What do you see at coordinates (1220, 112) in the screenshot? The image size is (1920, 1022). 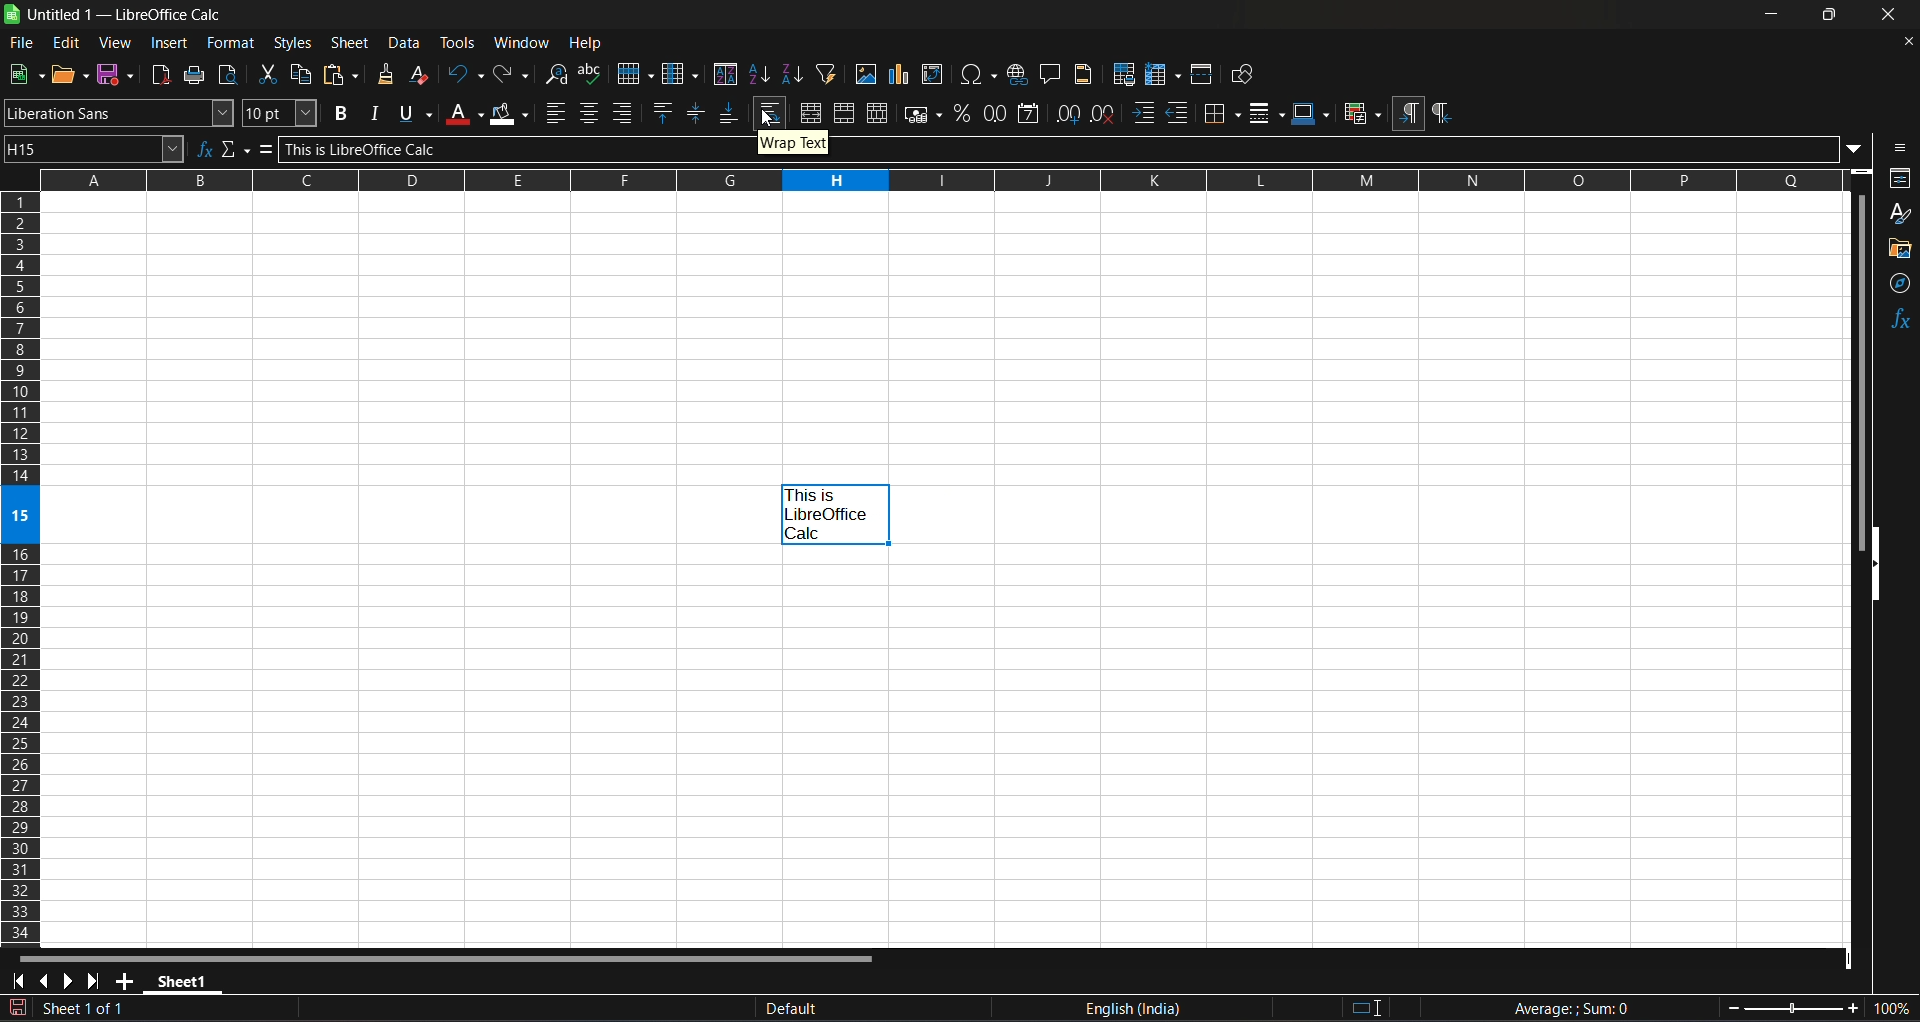 I see `borders` at bounding box center [1220, 112].